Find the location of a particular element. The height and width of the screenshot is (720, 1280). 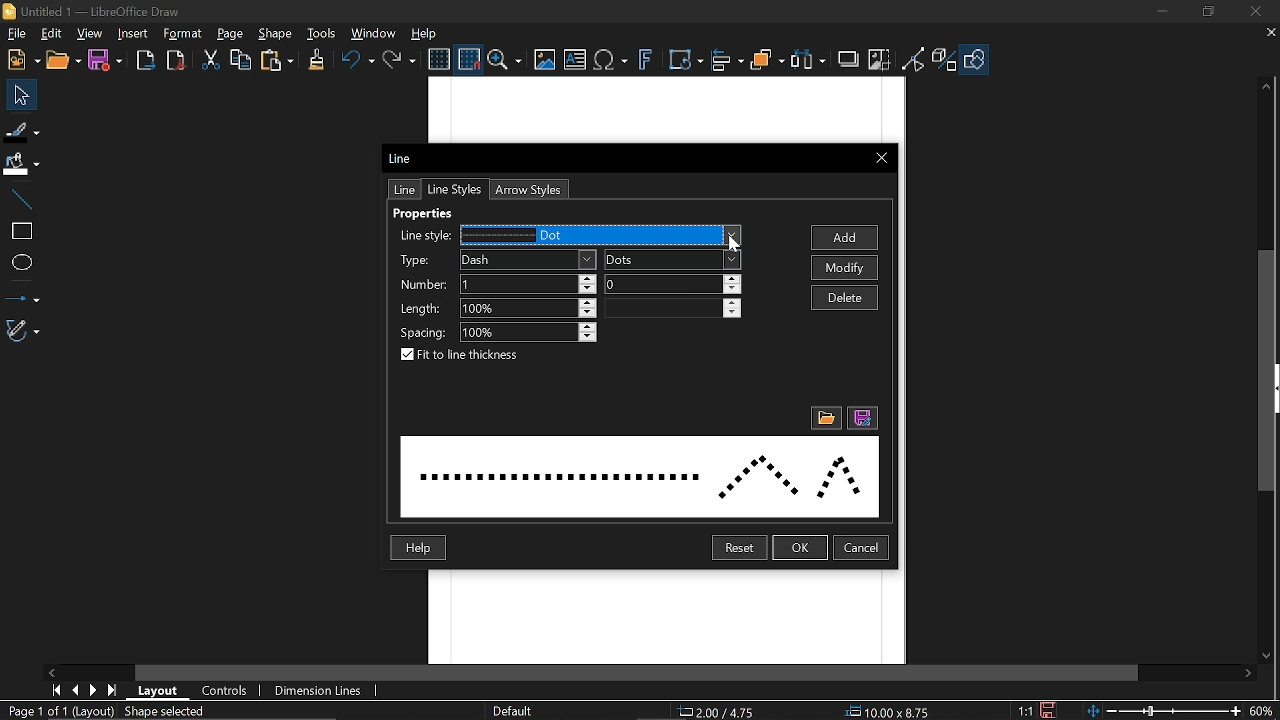

Type: is located at coordinates (417, 260).